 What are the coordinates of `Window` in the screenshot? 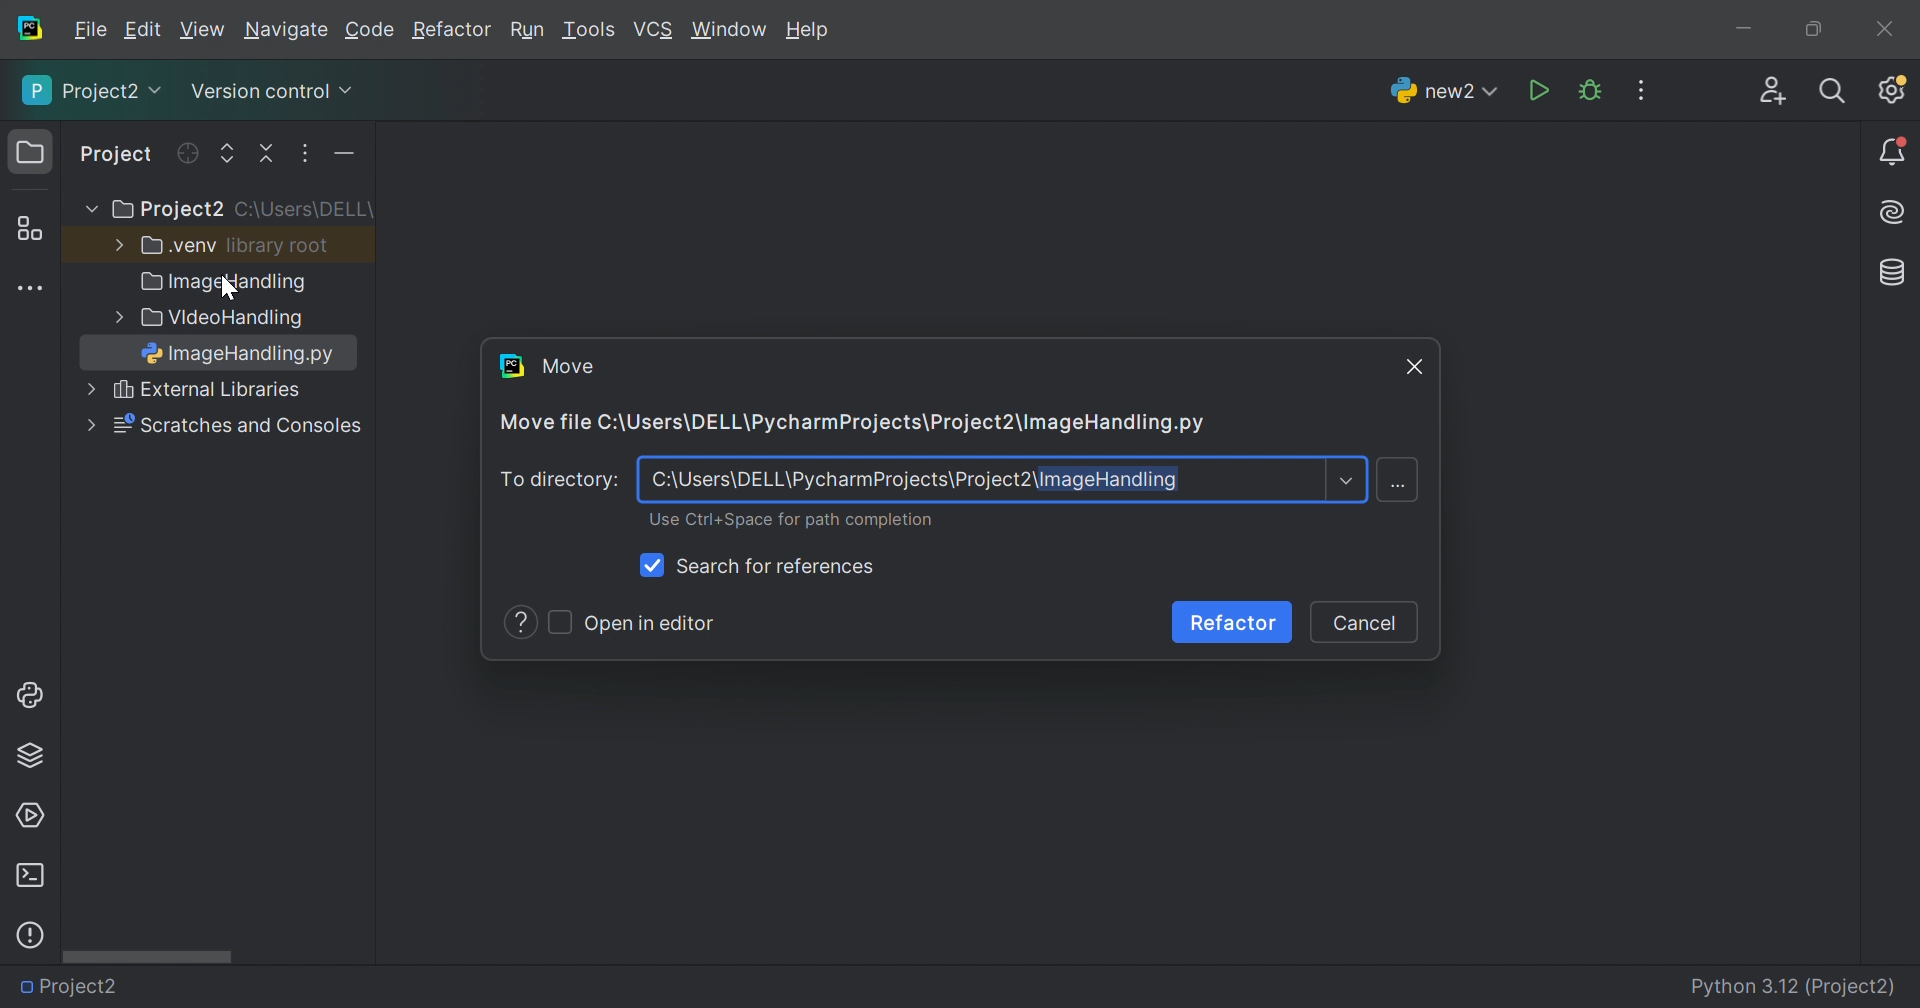 It's located at (730, 32).